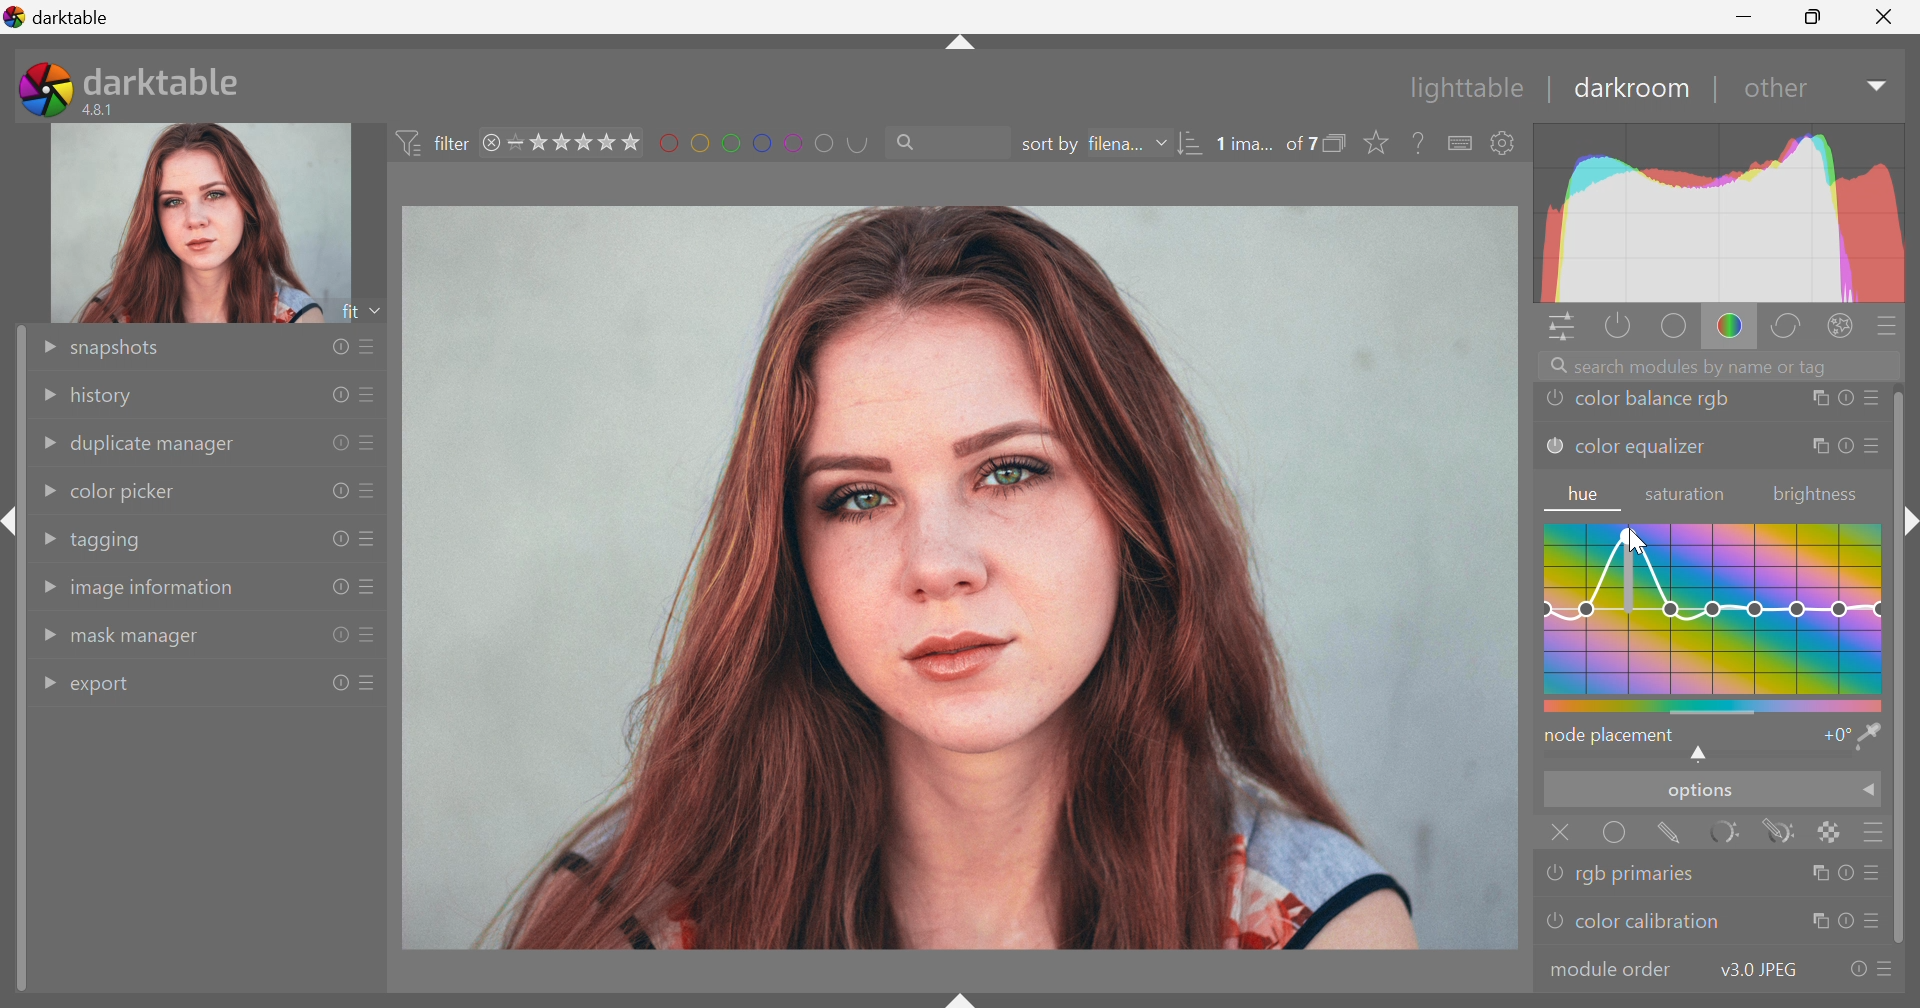  Describe the element at coordinates (1871, 793) in the screenshot. I see `Drop Down` at that location.